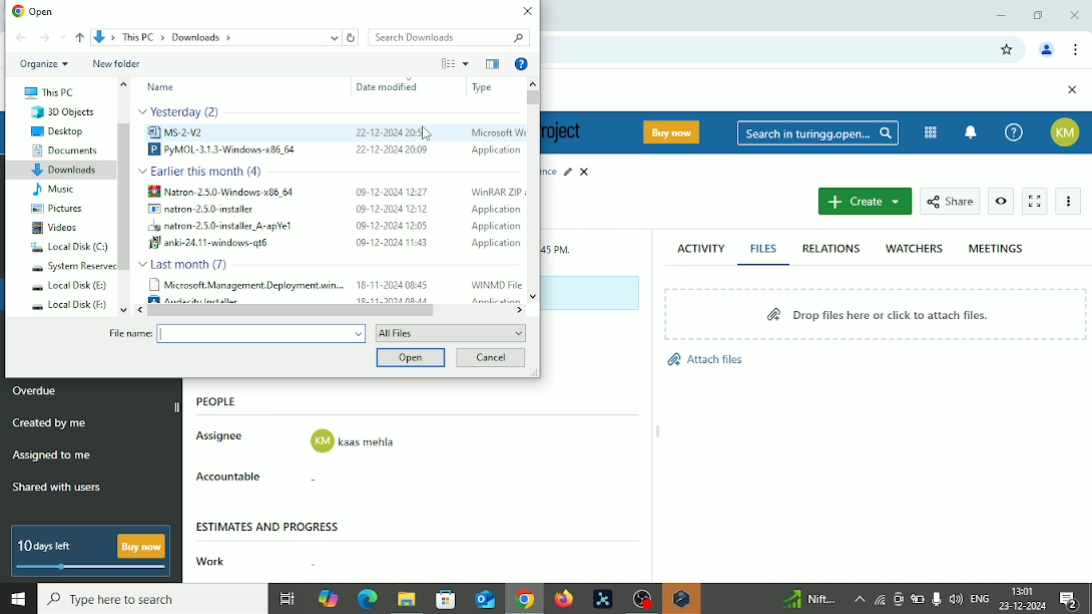 The image size is (1092, 614). Describe the element at coordinates (72, 267) in the screenshot. I see `System Reserved` at that location.